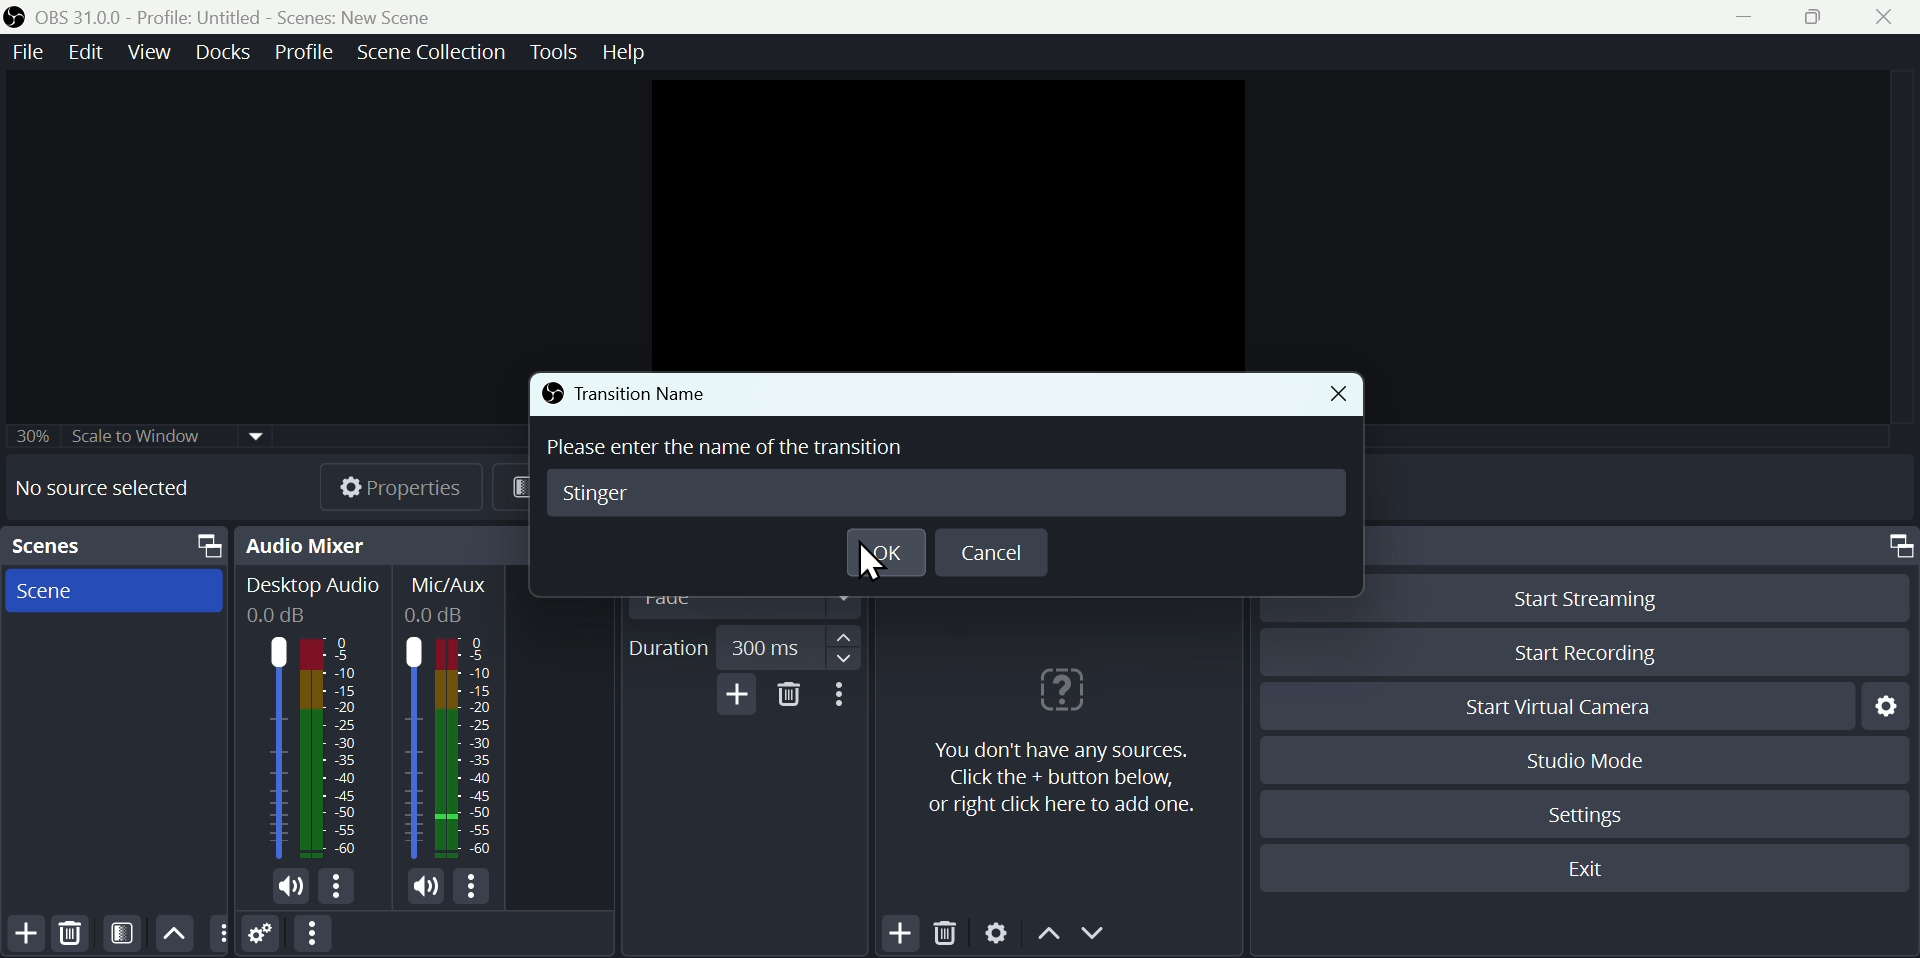 The height and width of the screenshot is (958, 1920). Describe the element at coordinates (449, 751) in the screenshot. I see `Audio bar` at that location.